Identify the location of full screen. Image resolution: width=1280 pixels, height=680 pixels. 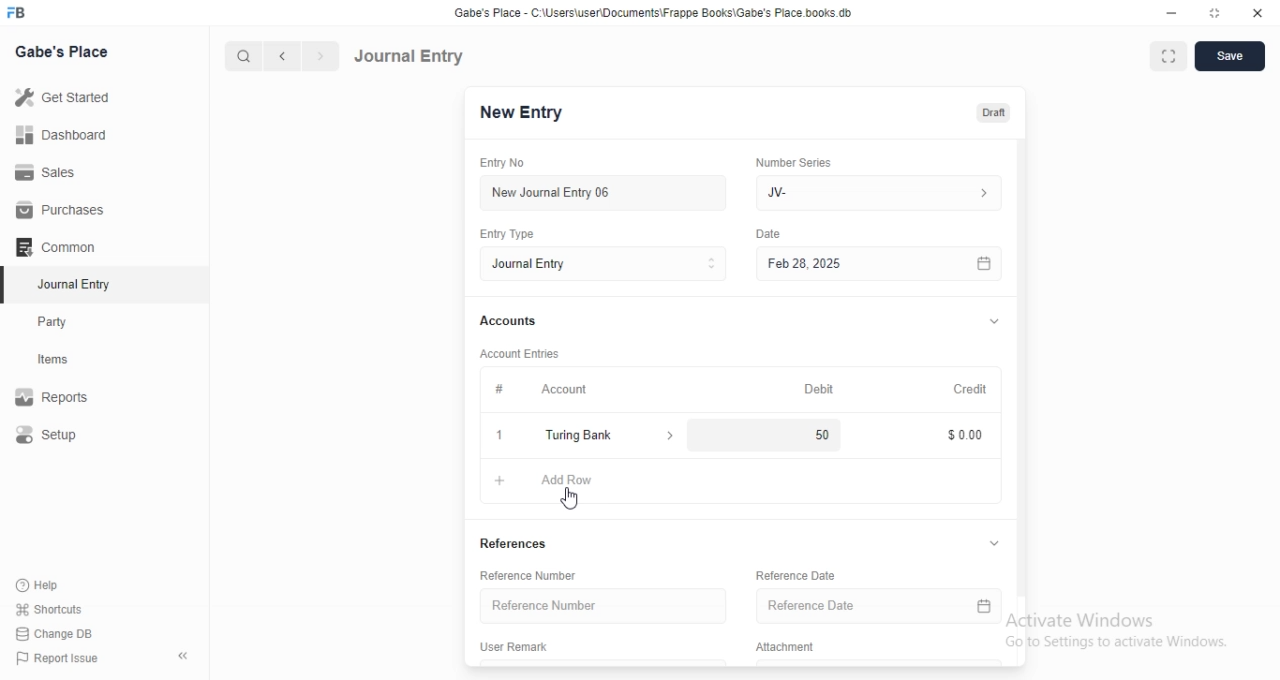
(1172, 57).